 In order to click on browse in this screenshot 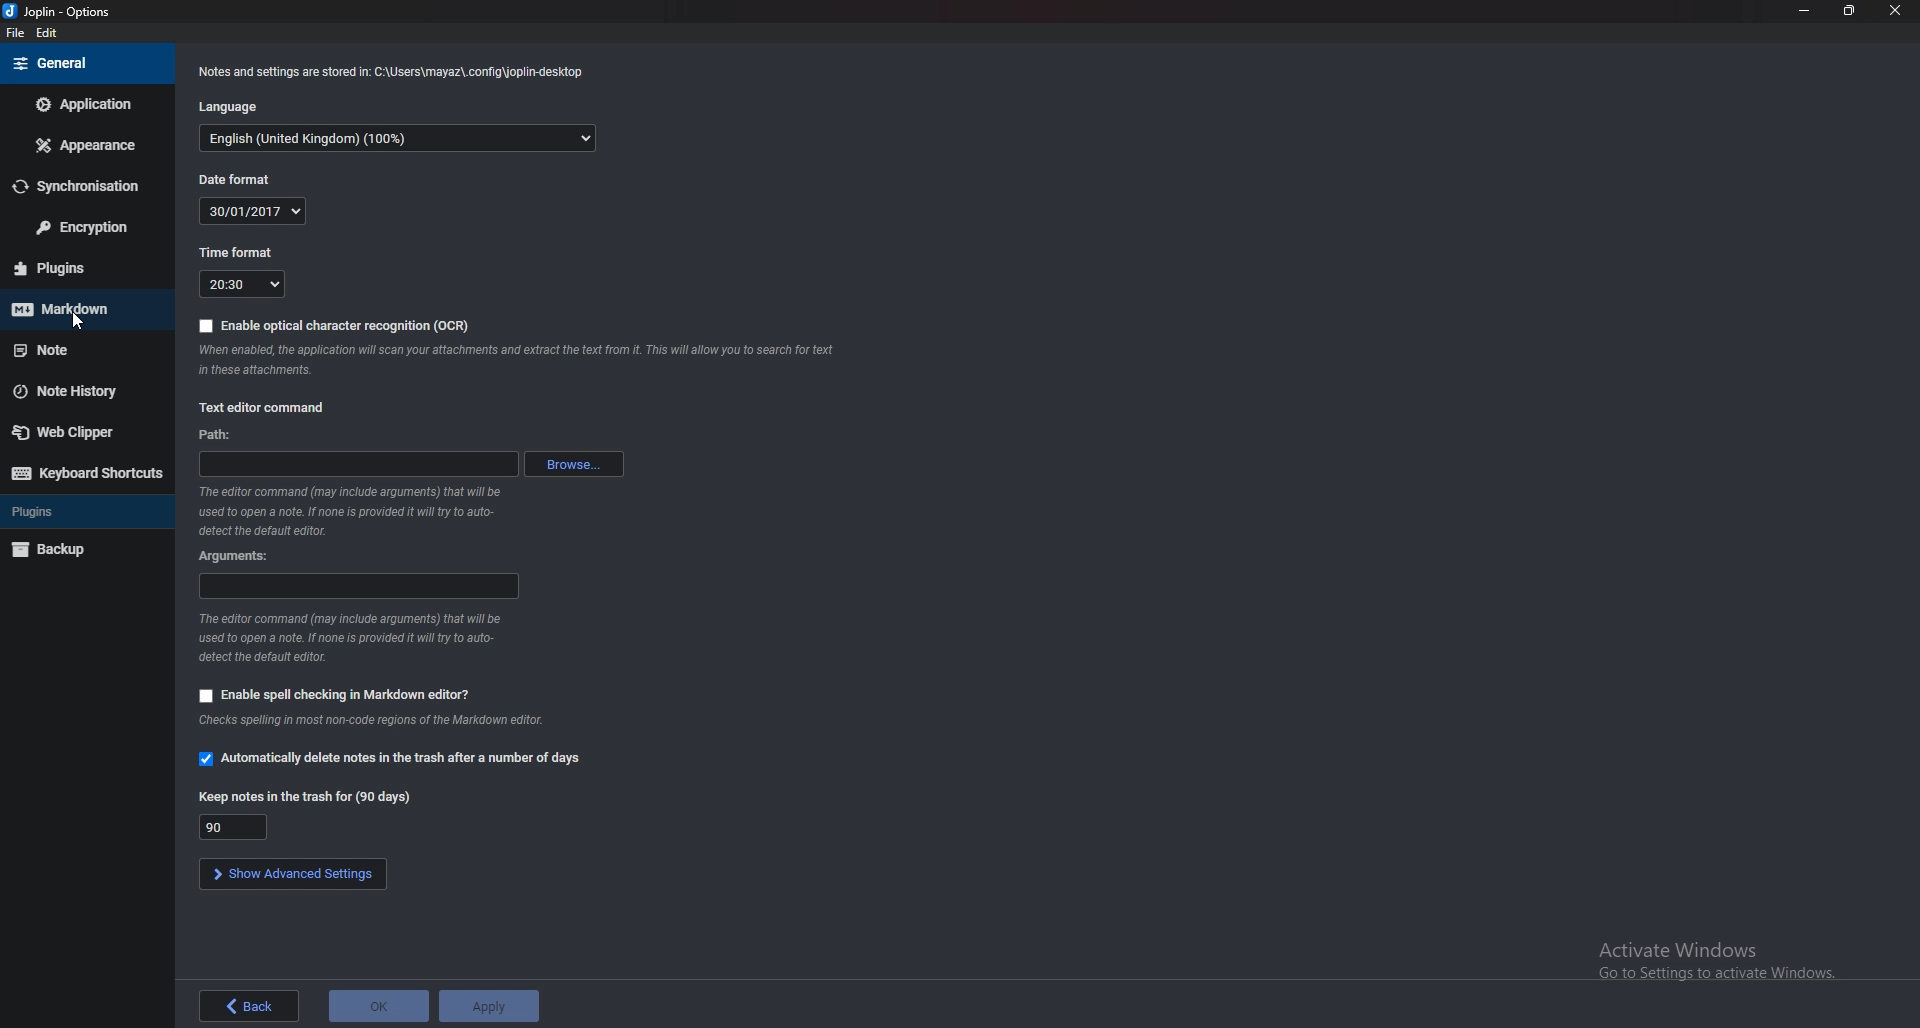, I will do `click(577, 464)`.